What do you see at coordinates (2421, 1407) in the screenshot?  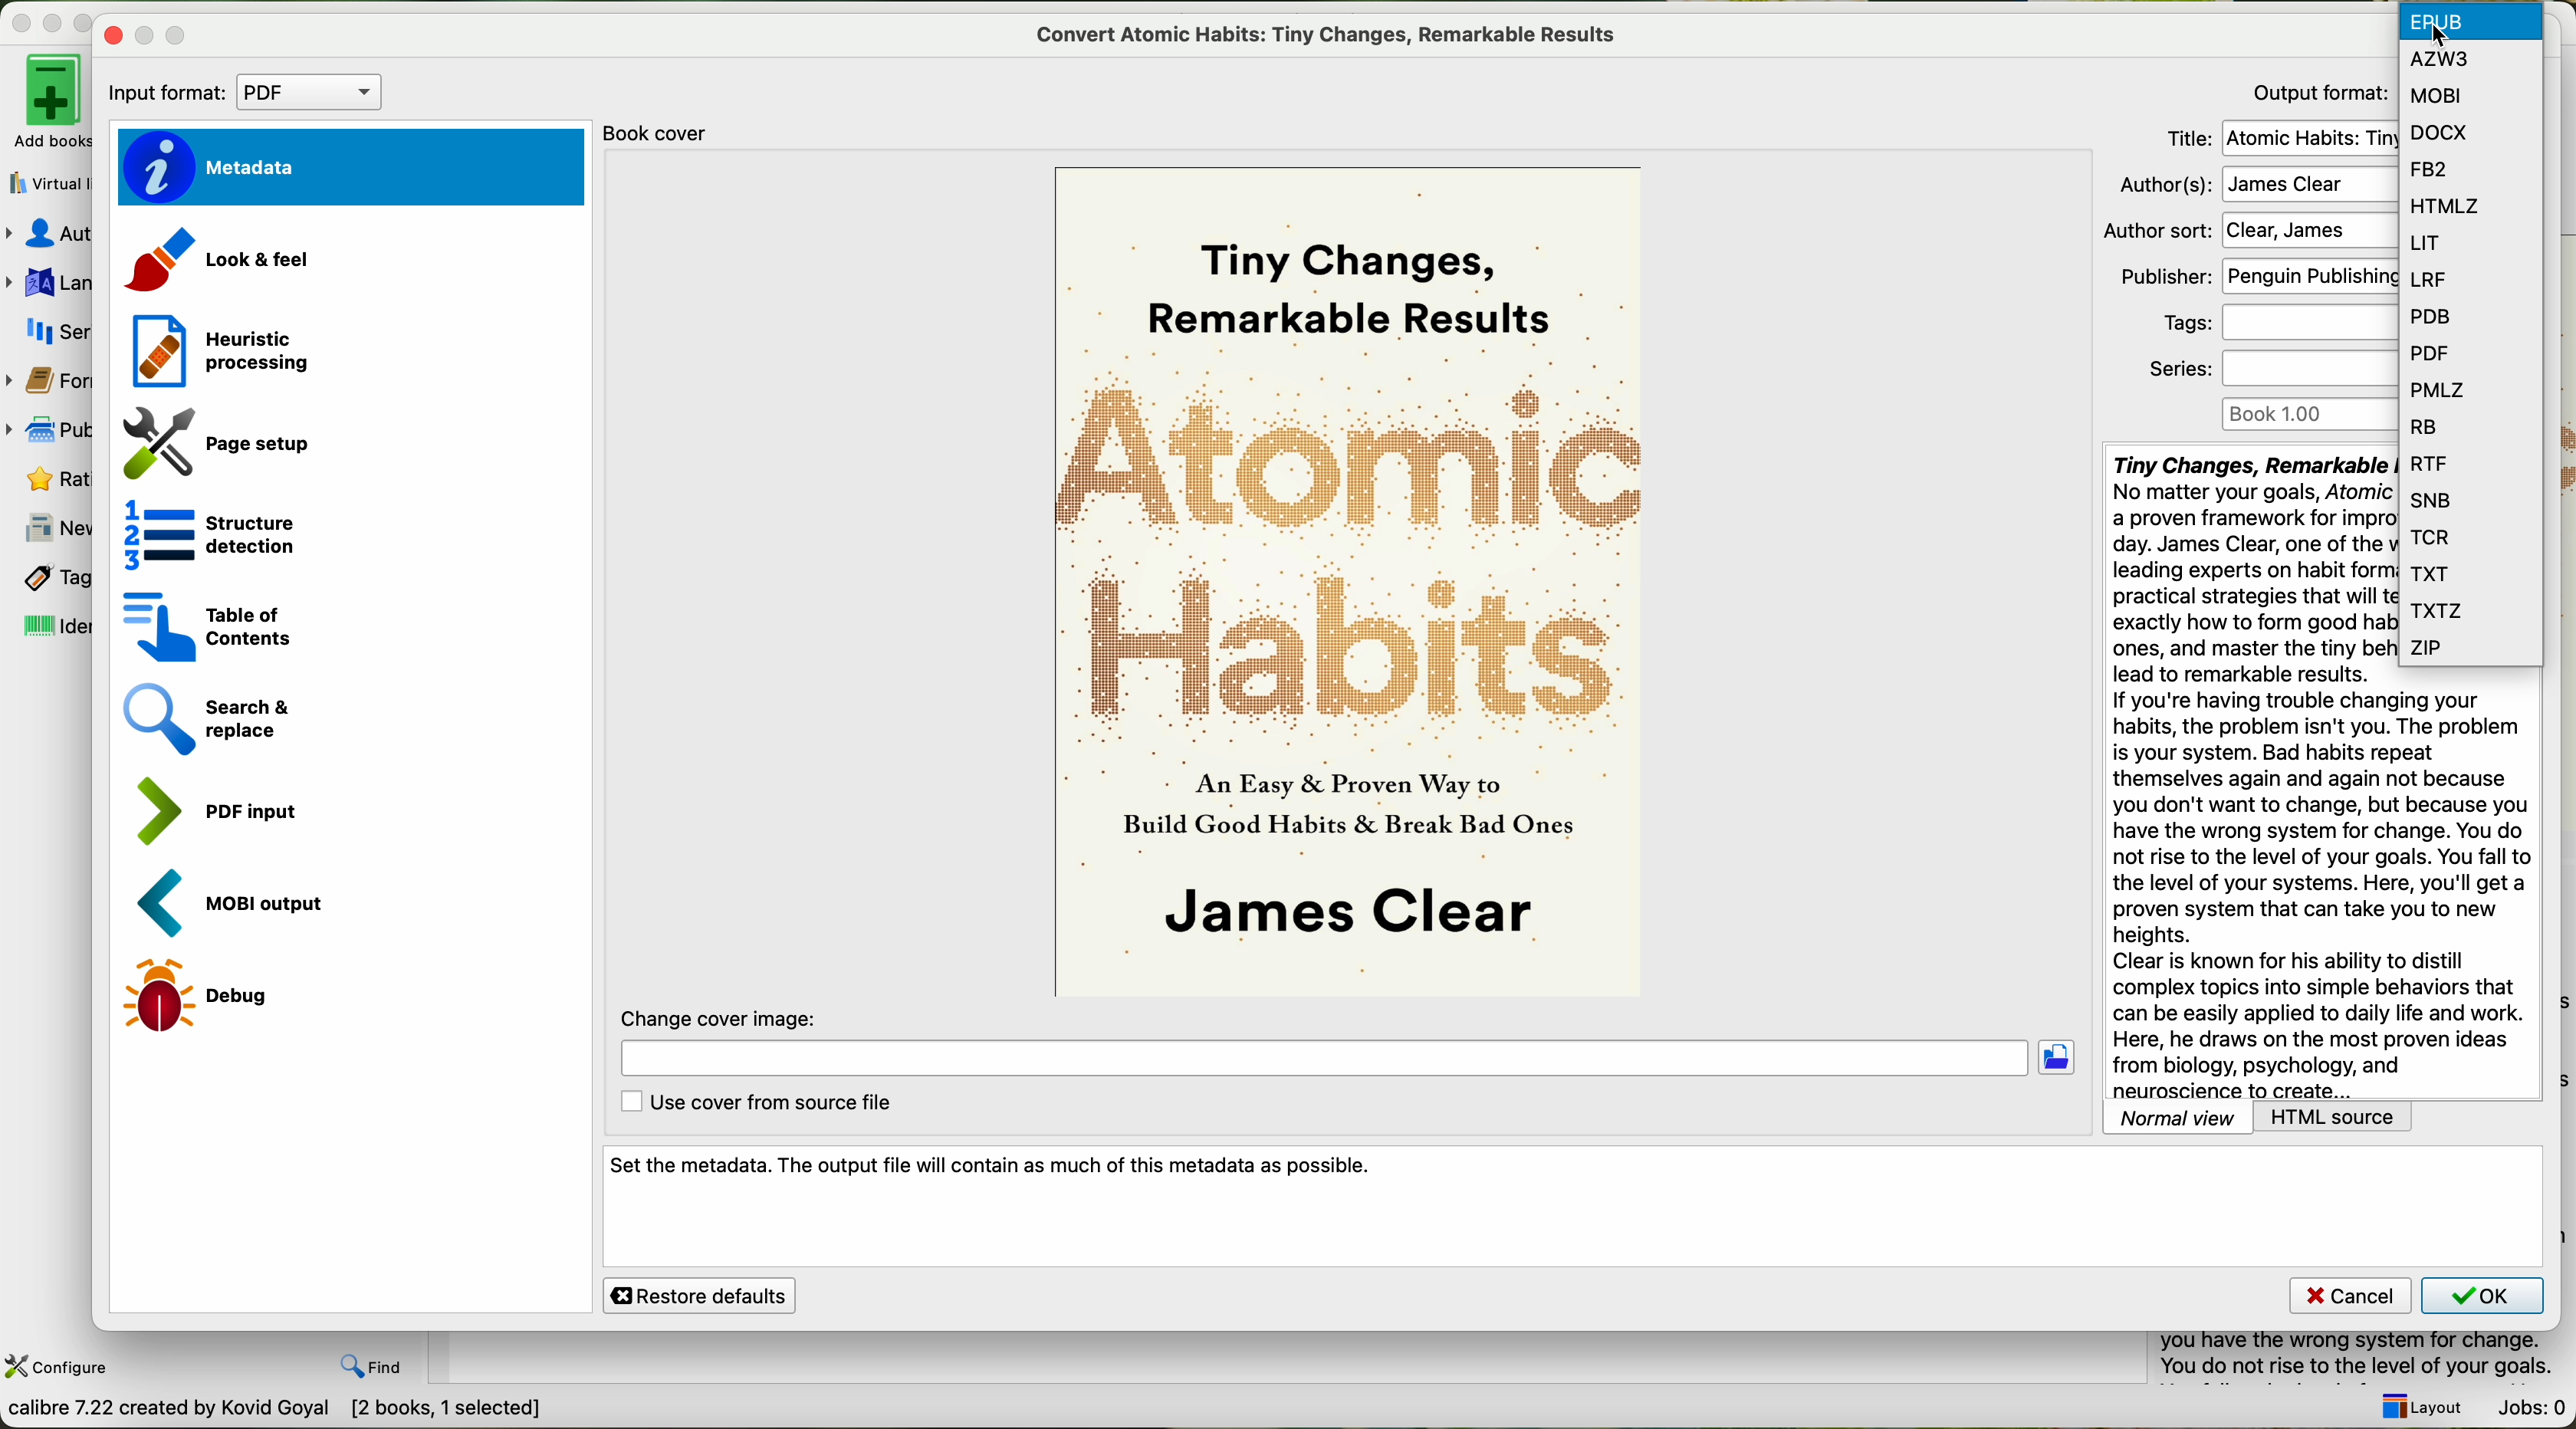 I see `layout` at bounding box center [2421, 1407].